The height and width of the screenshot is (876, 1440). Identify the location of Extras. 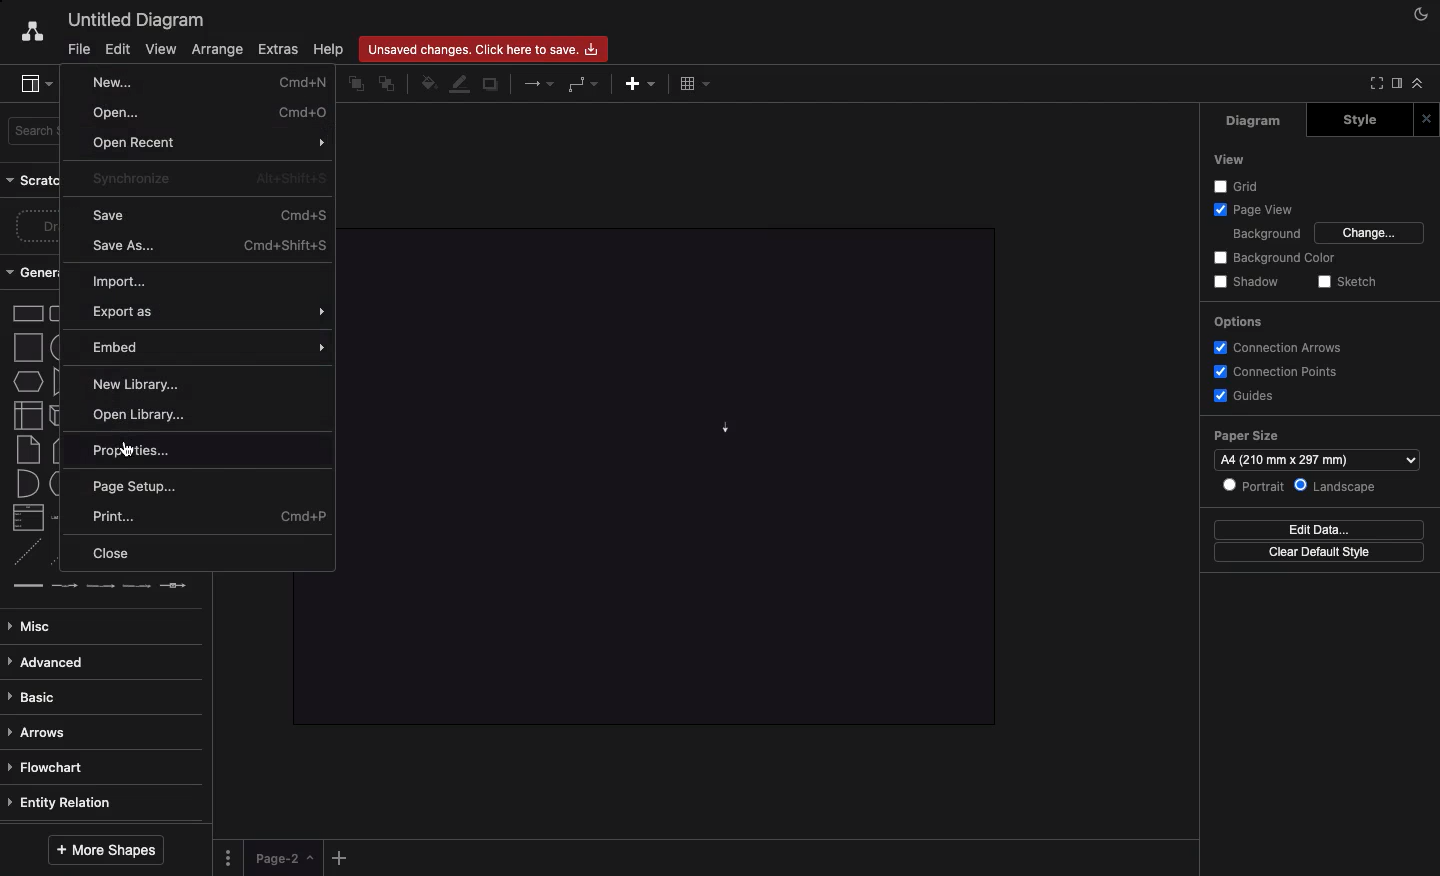
(281, 50).